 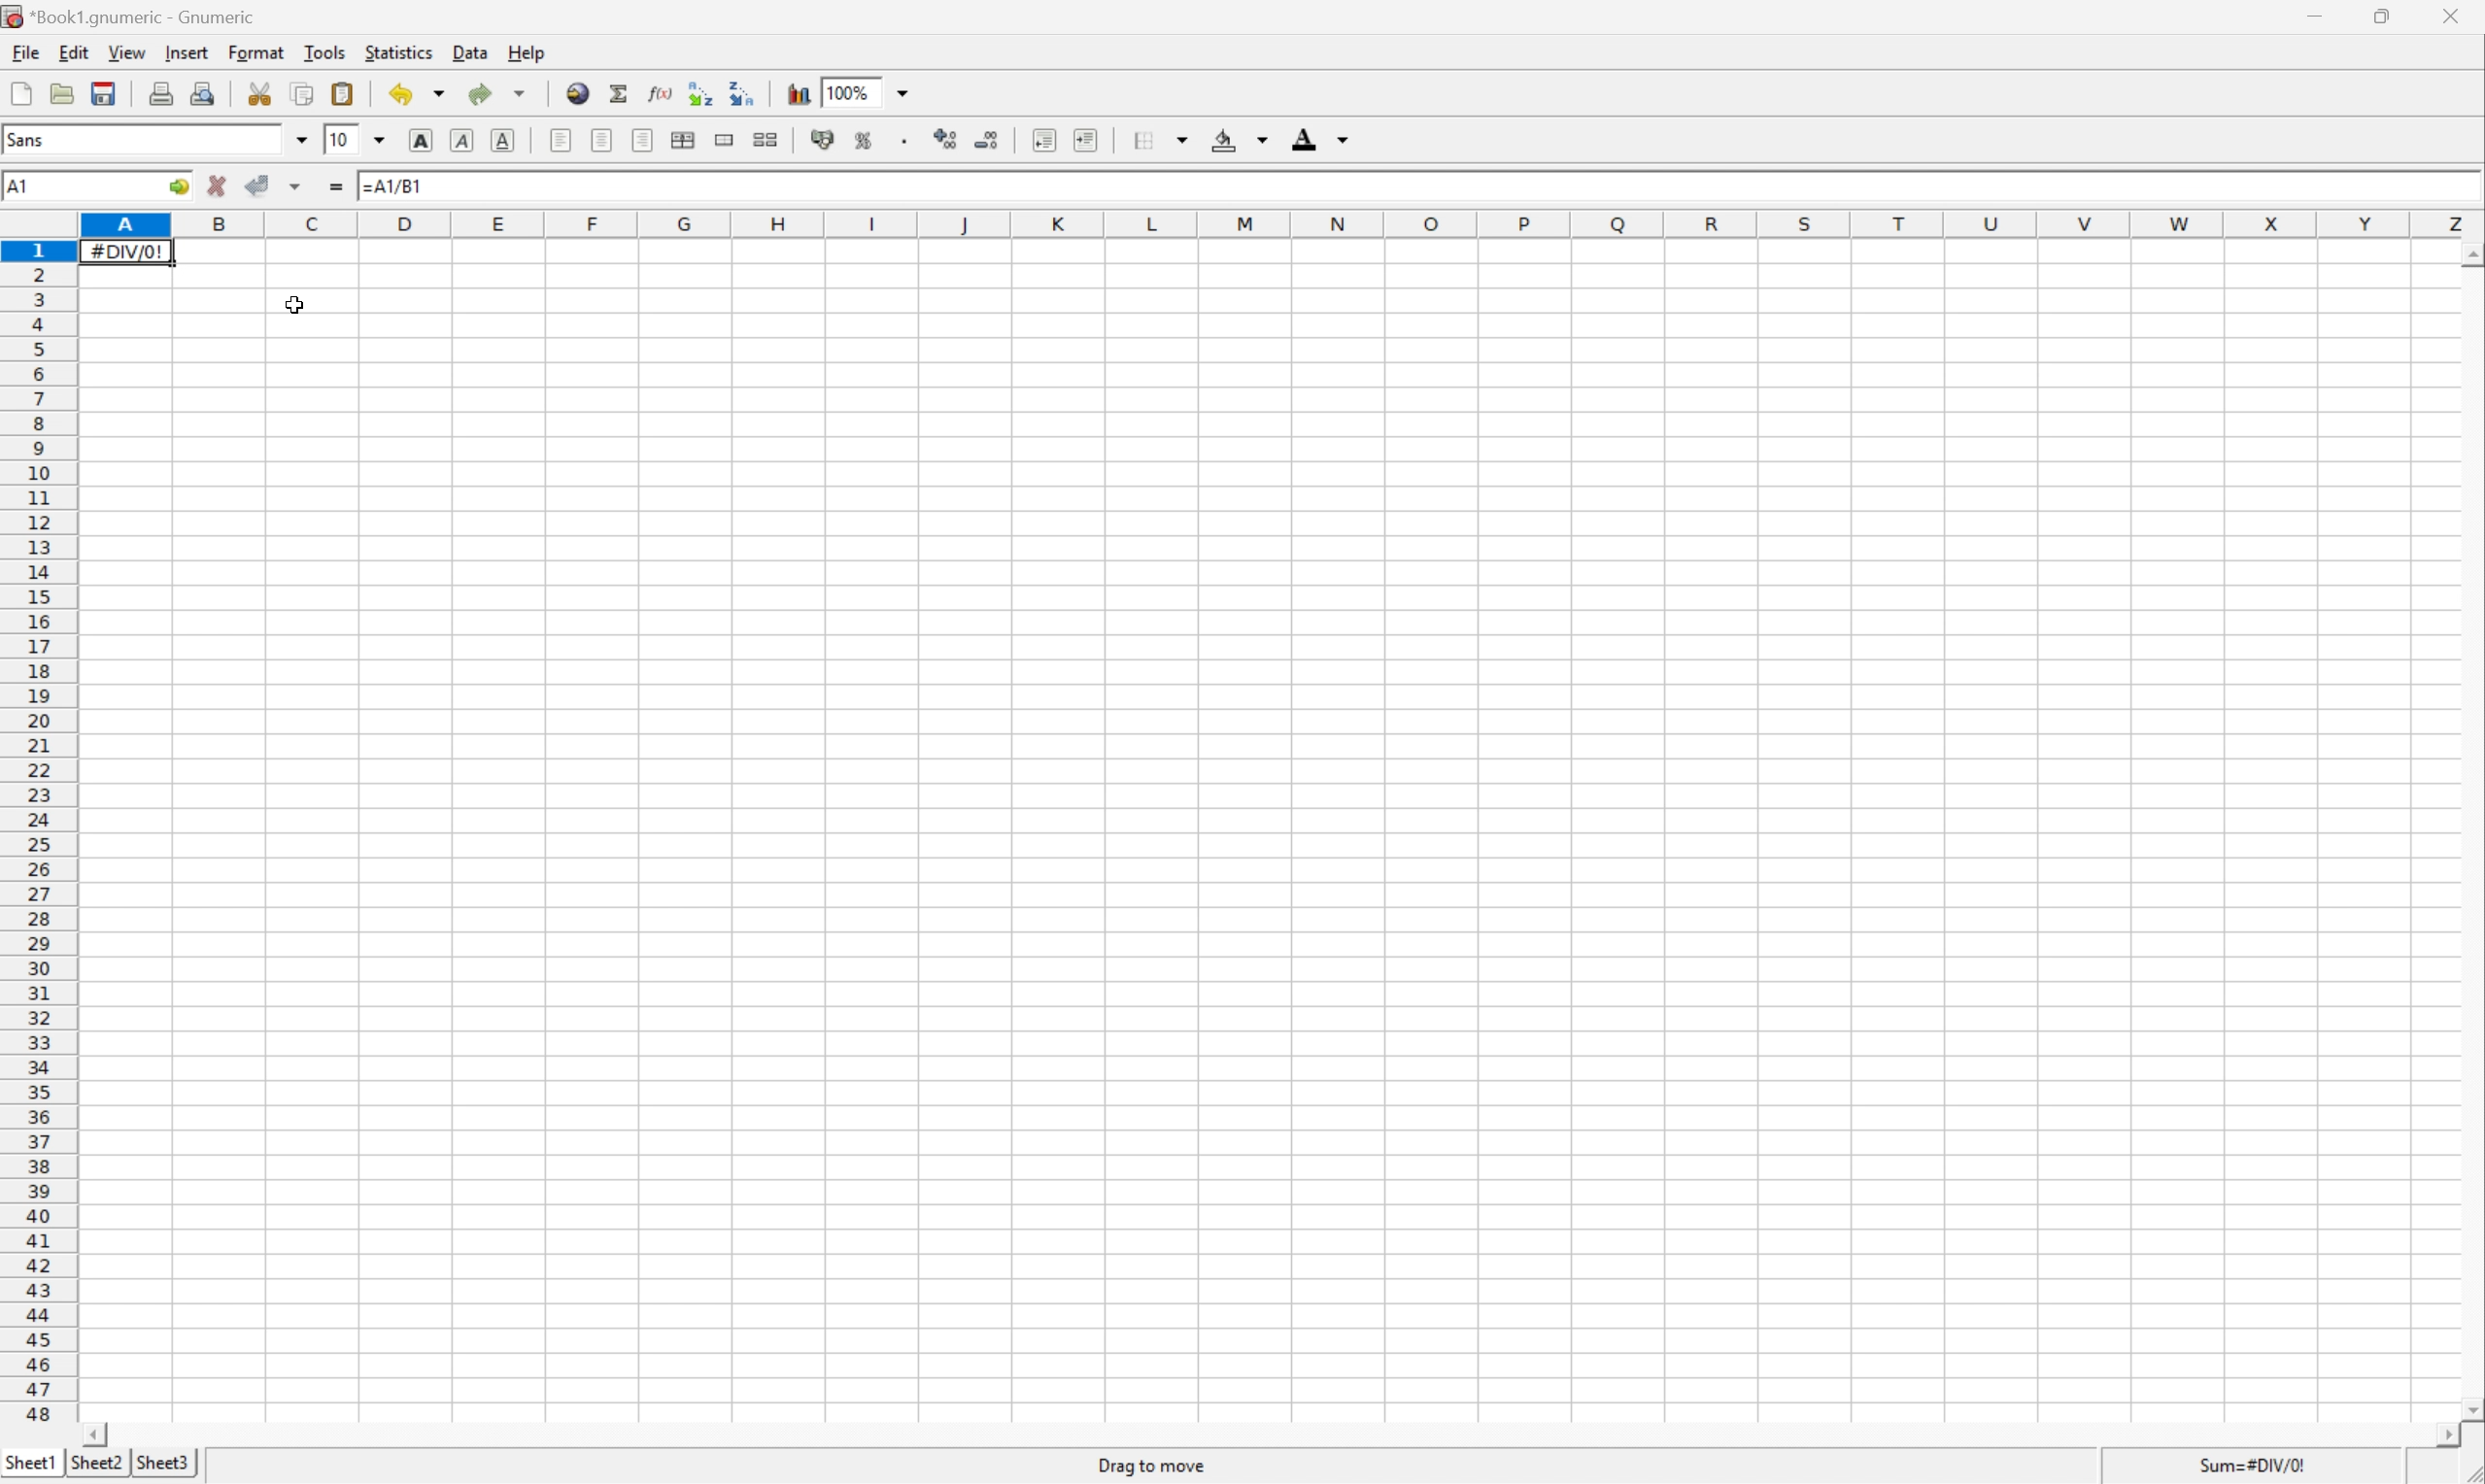 I want to click on Scroll down, so click(x=2466, y=1410).